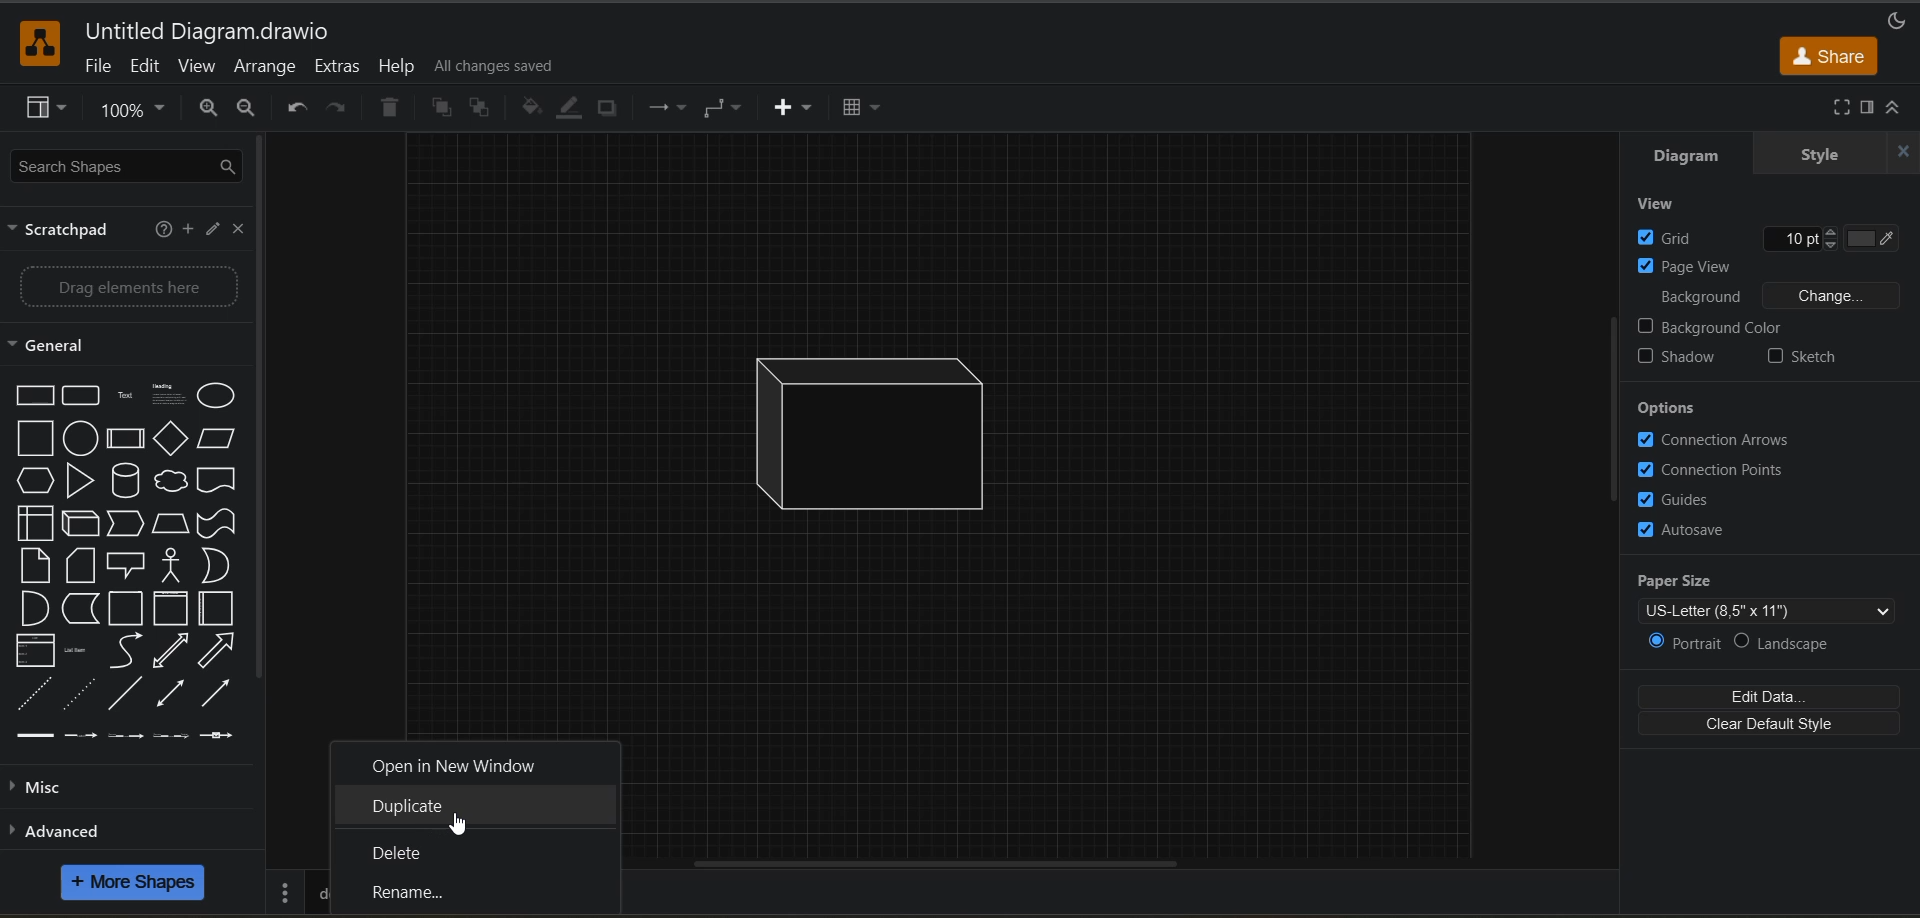  I want to click on extras, so click(335, 66).